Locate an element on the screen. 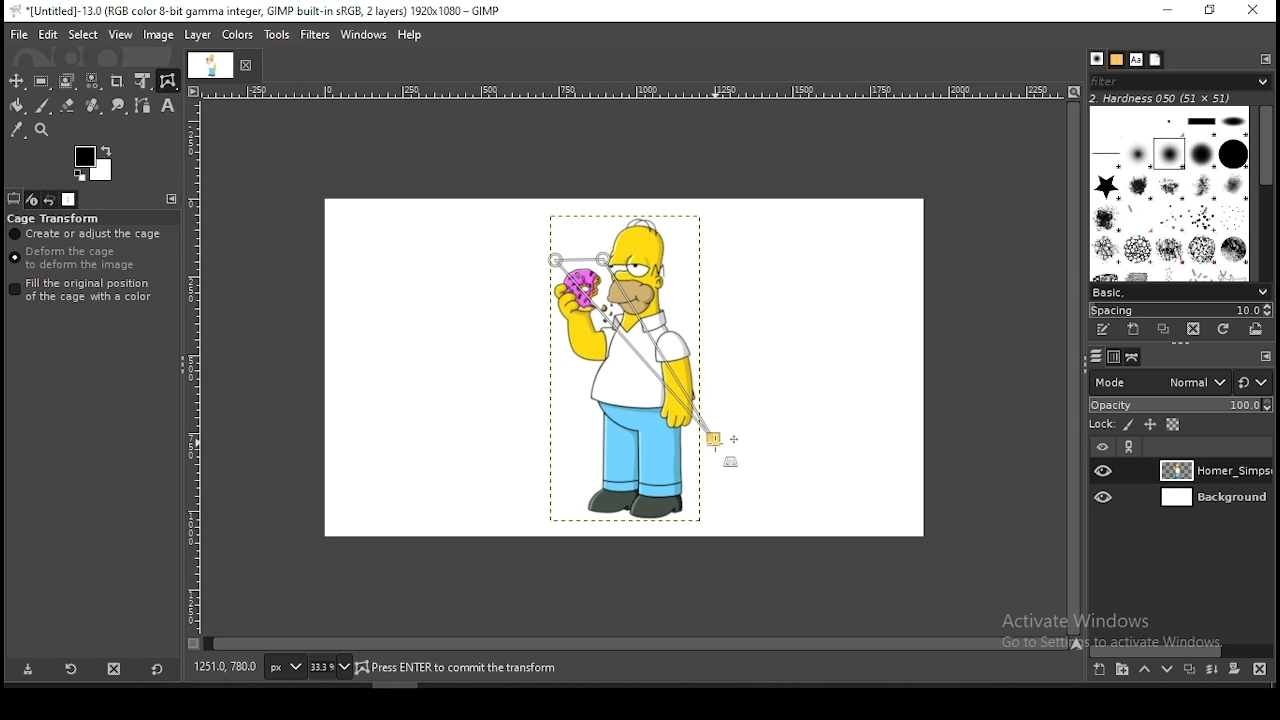 The height and width of the screenshot is (720, 1280). paths tool is located at coordinates (142, 105).